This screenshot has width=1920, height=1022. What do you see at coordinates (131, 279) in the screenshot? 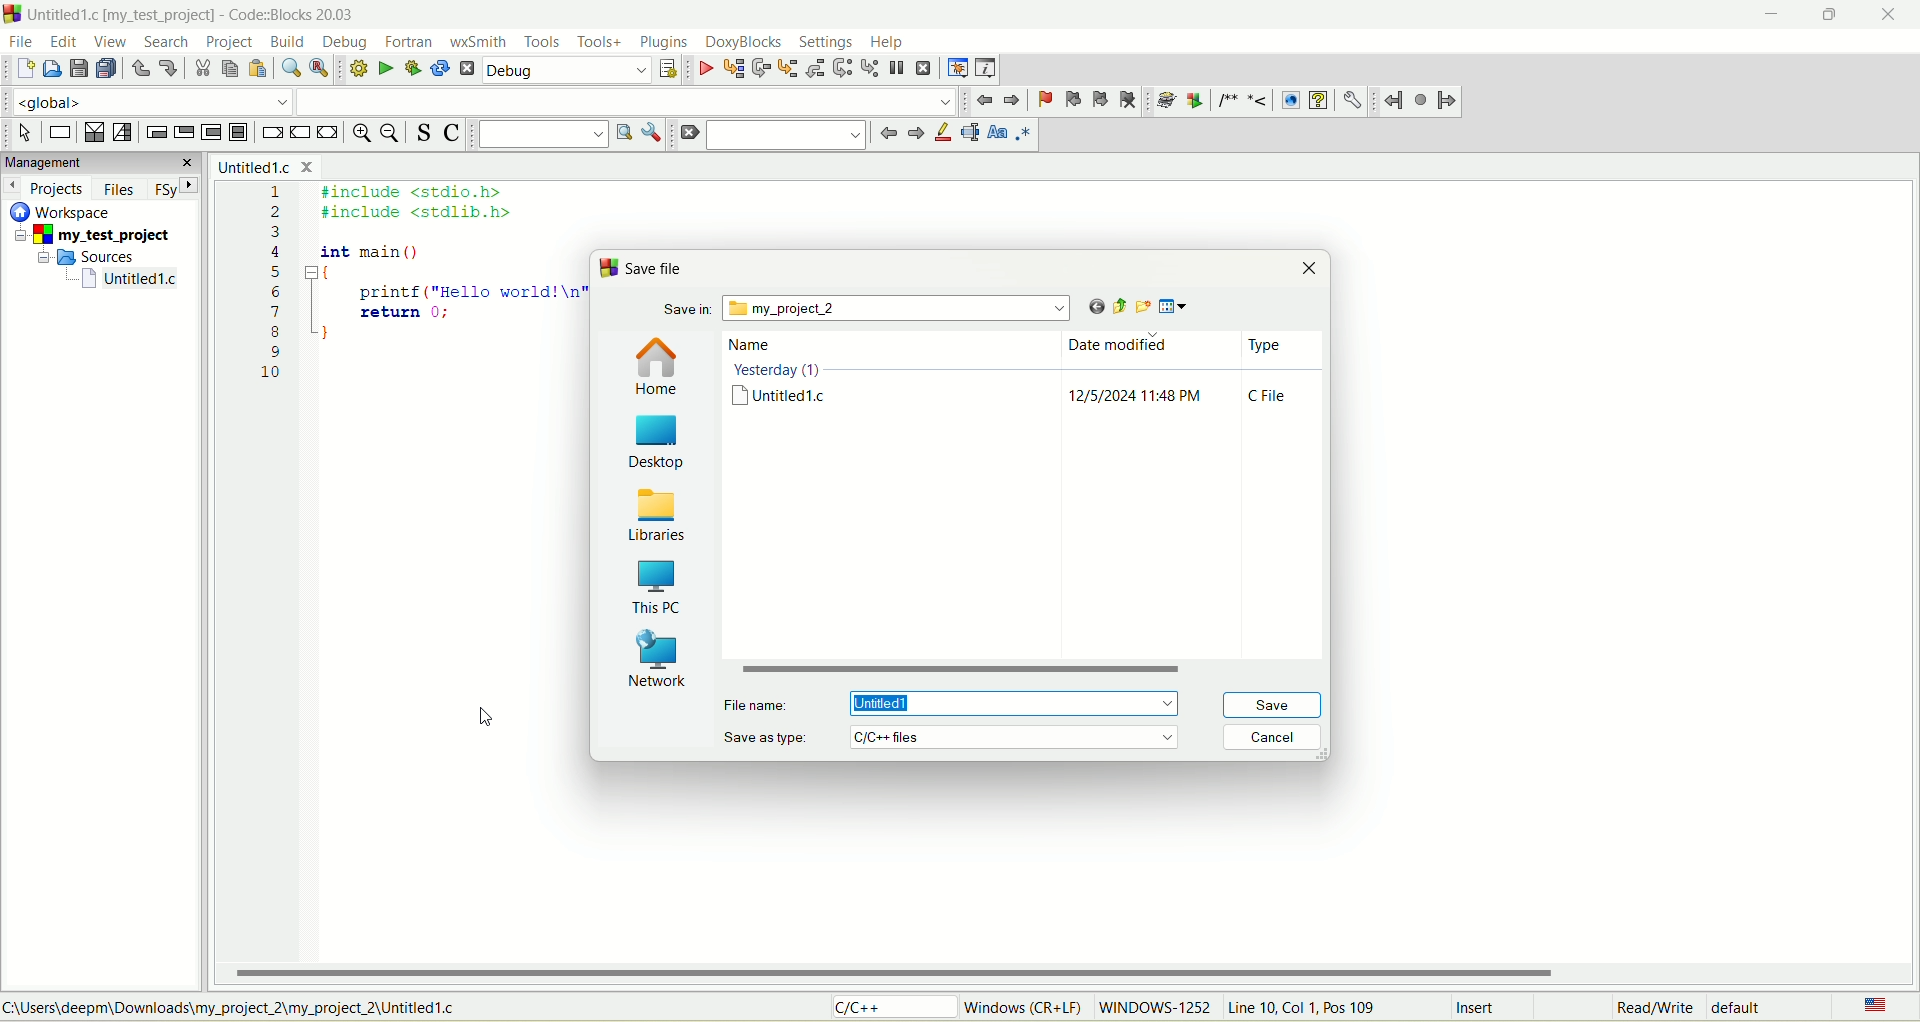
I see `title` at bounding box center [131, 279].